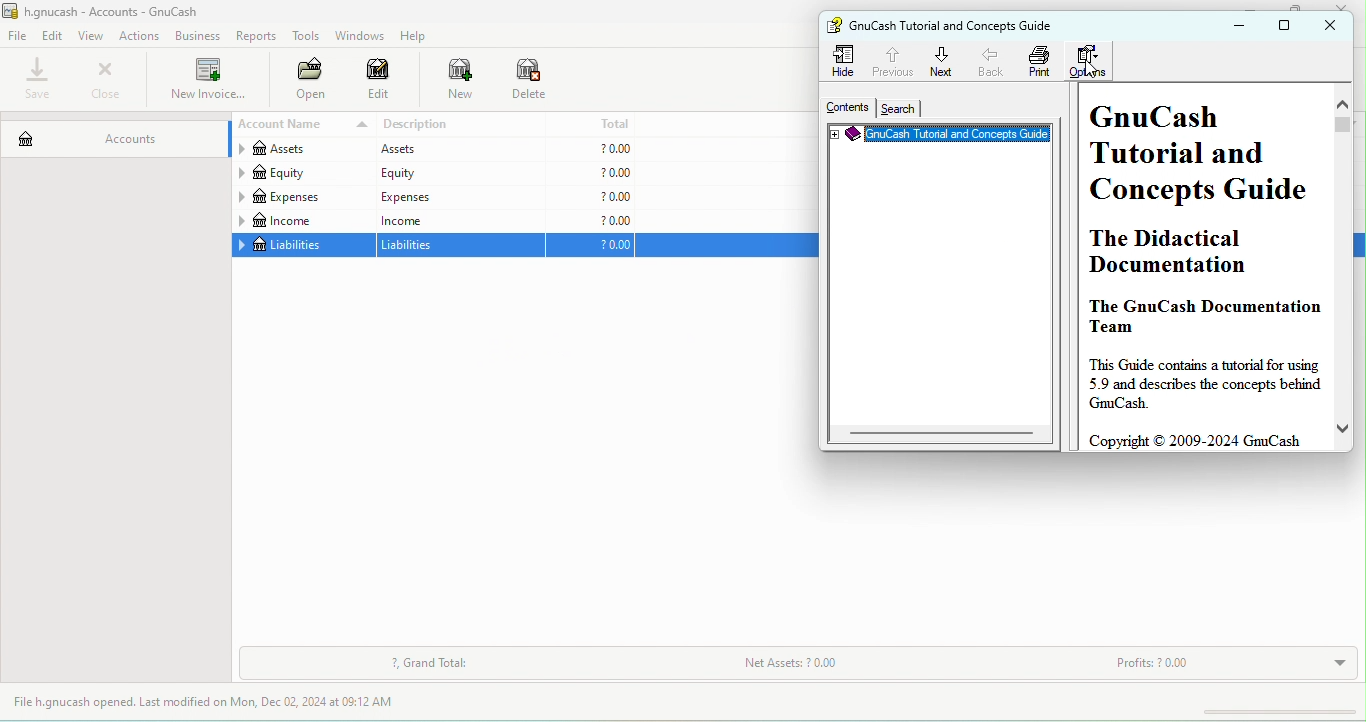 The height and width of the screenshot is (722, 1366). I want to click on profits?0.00, so click(1223, 664).